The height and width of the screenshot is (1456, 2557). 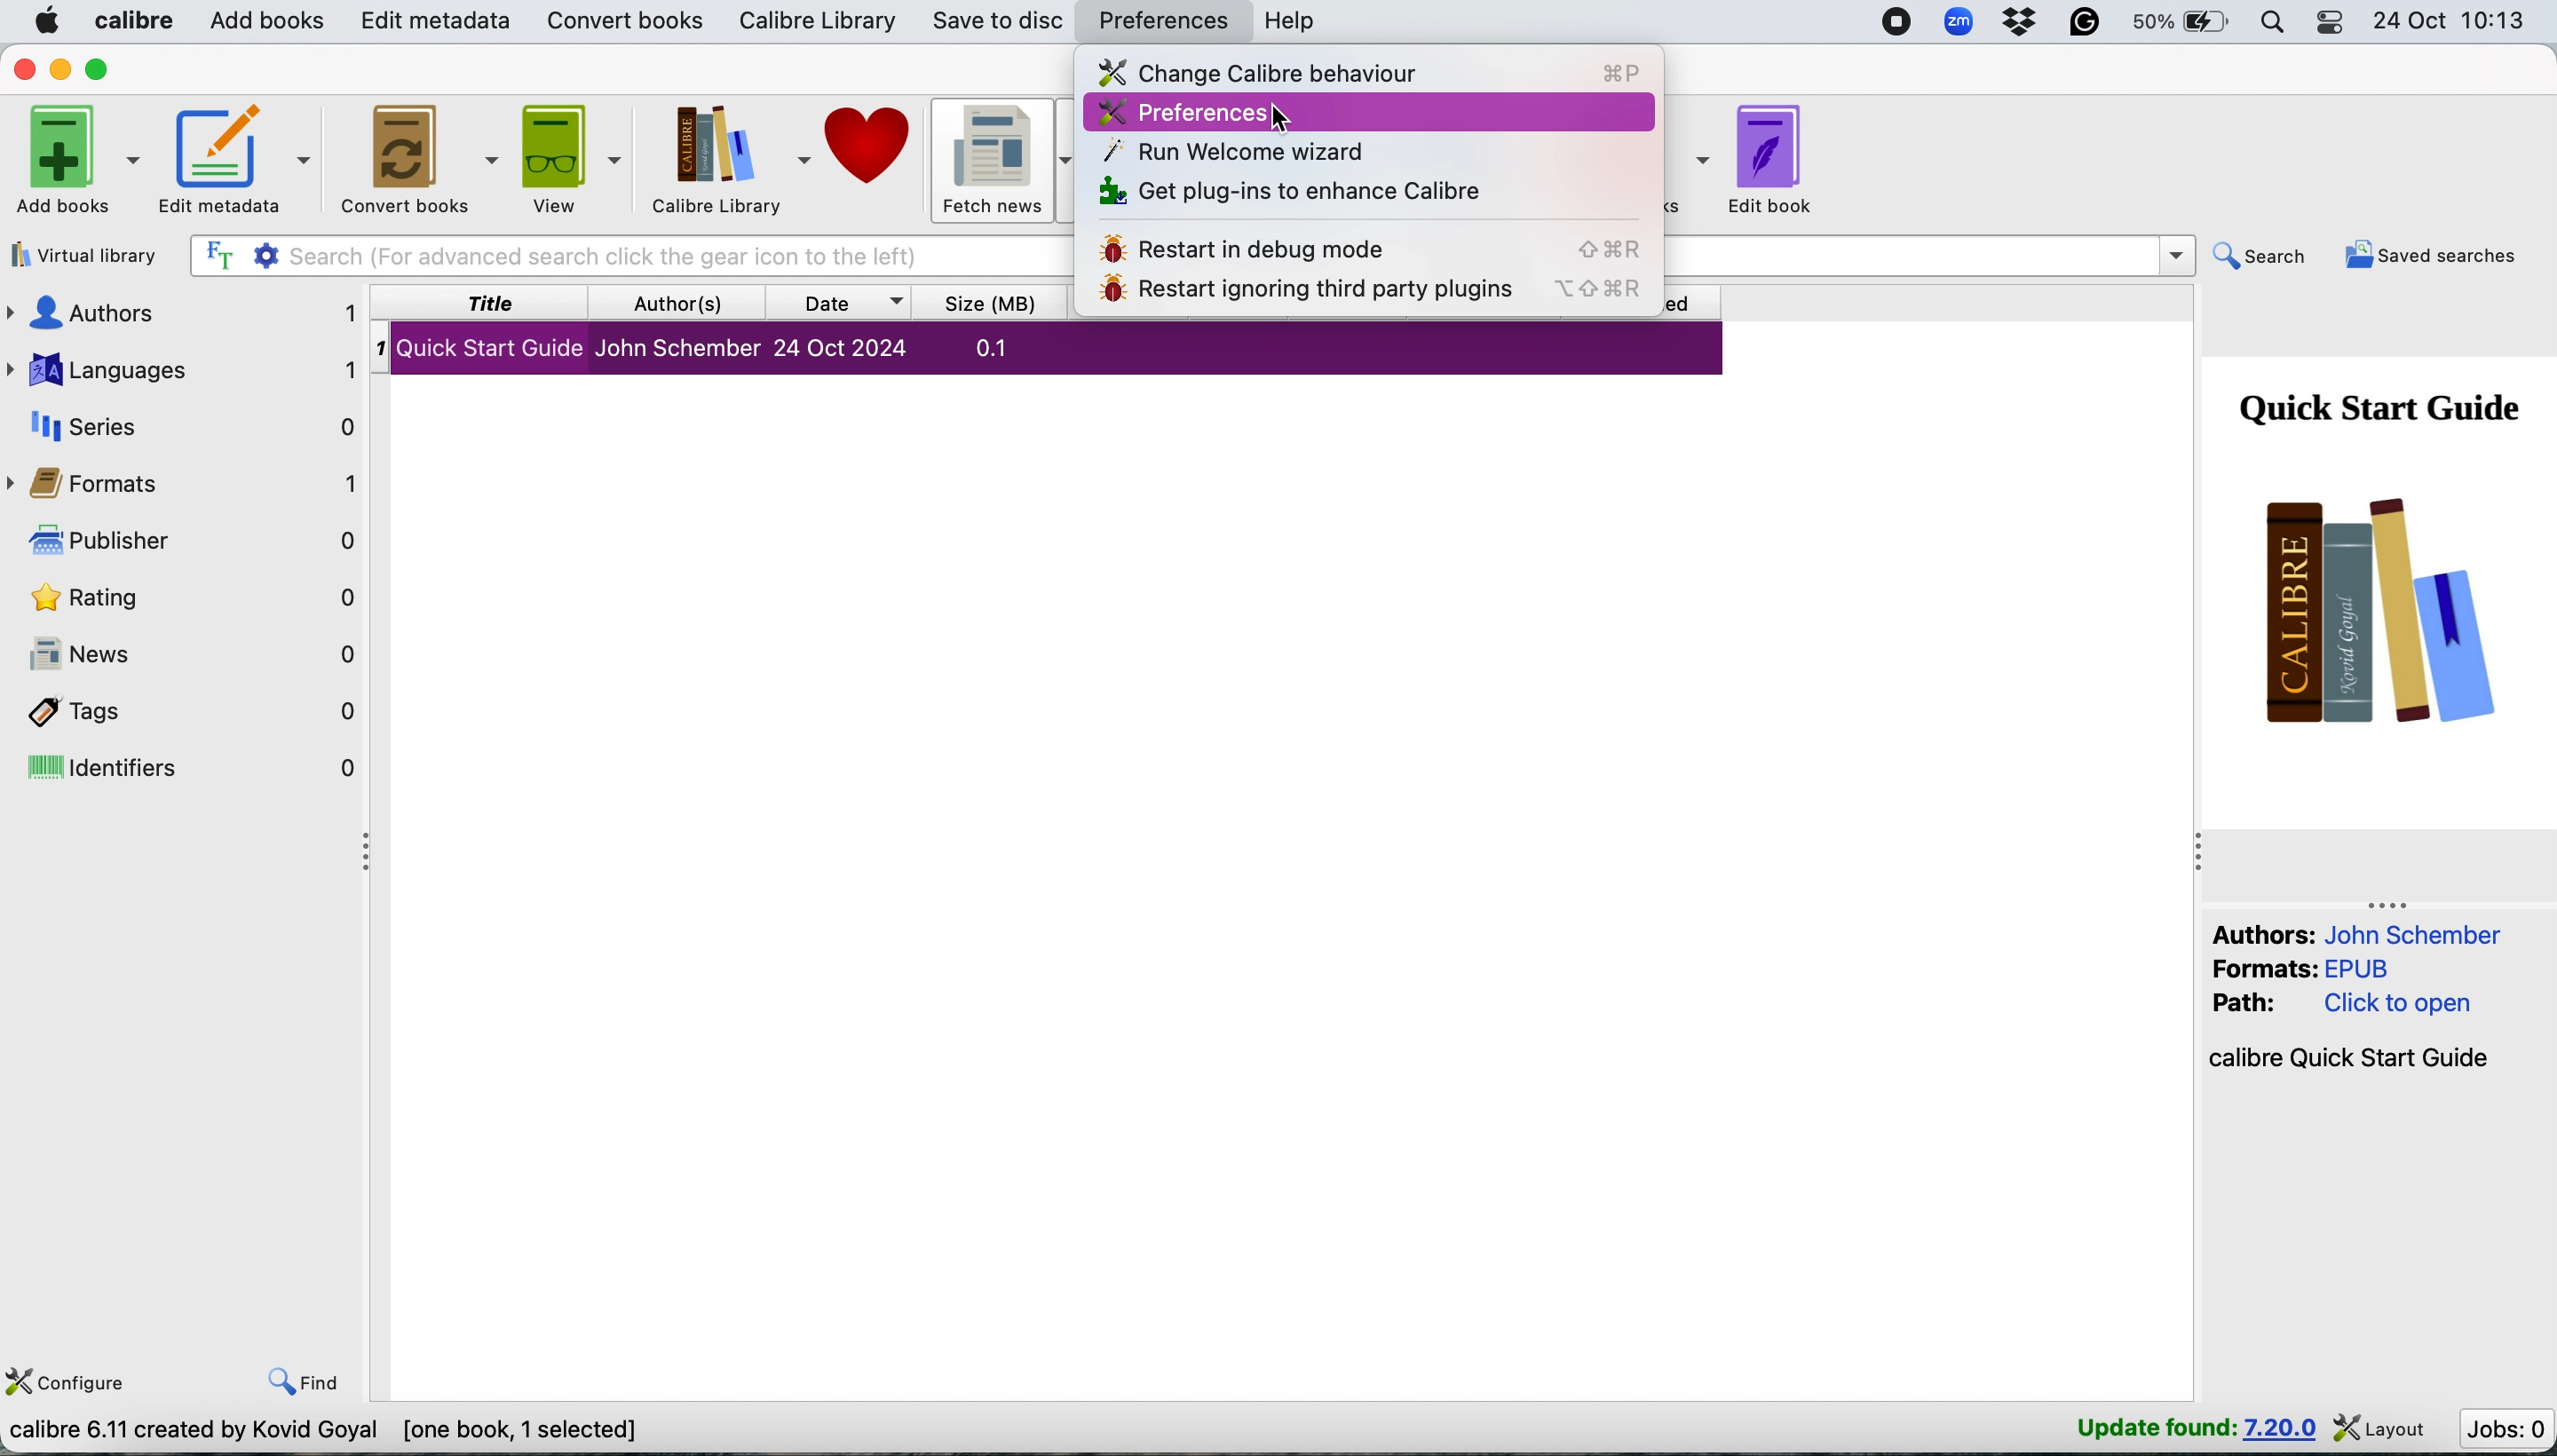 I want to click on help, so click(x=1297, y=22).